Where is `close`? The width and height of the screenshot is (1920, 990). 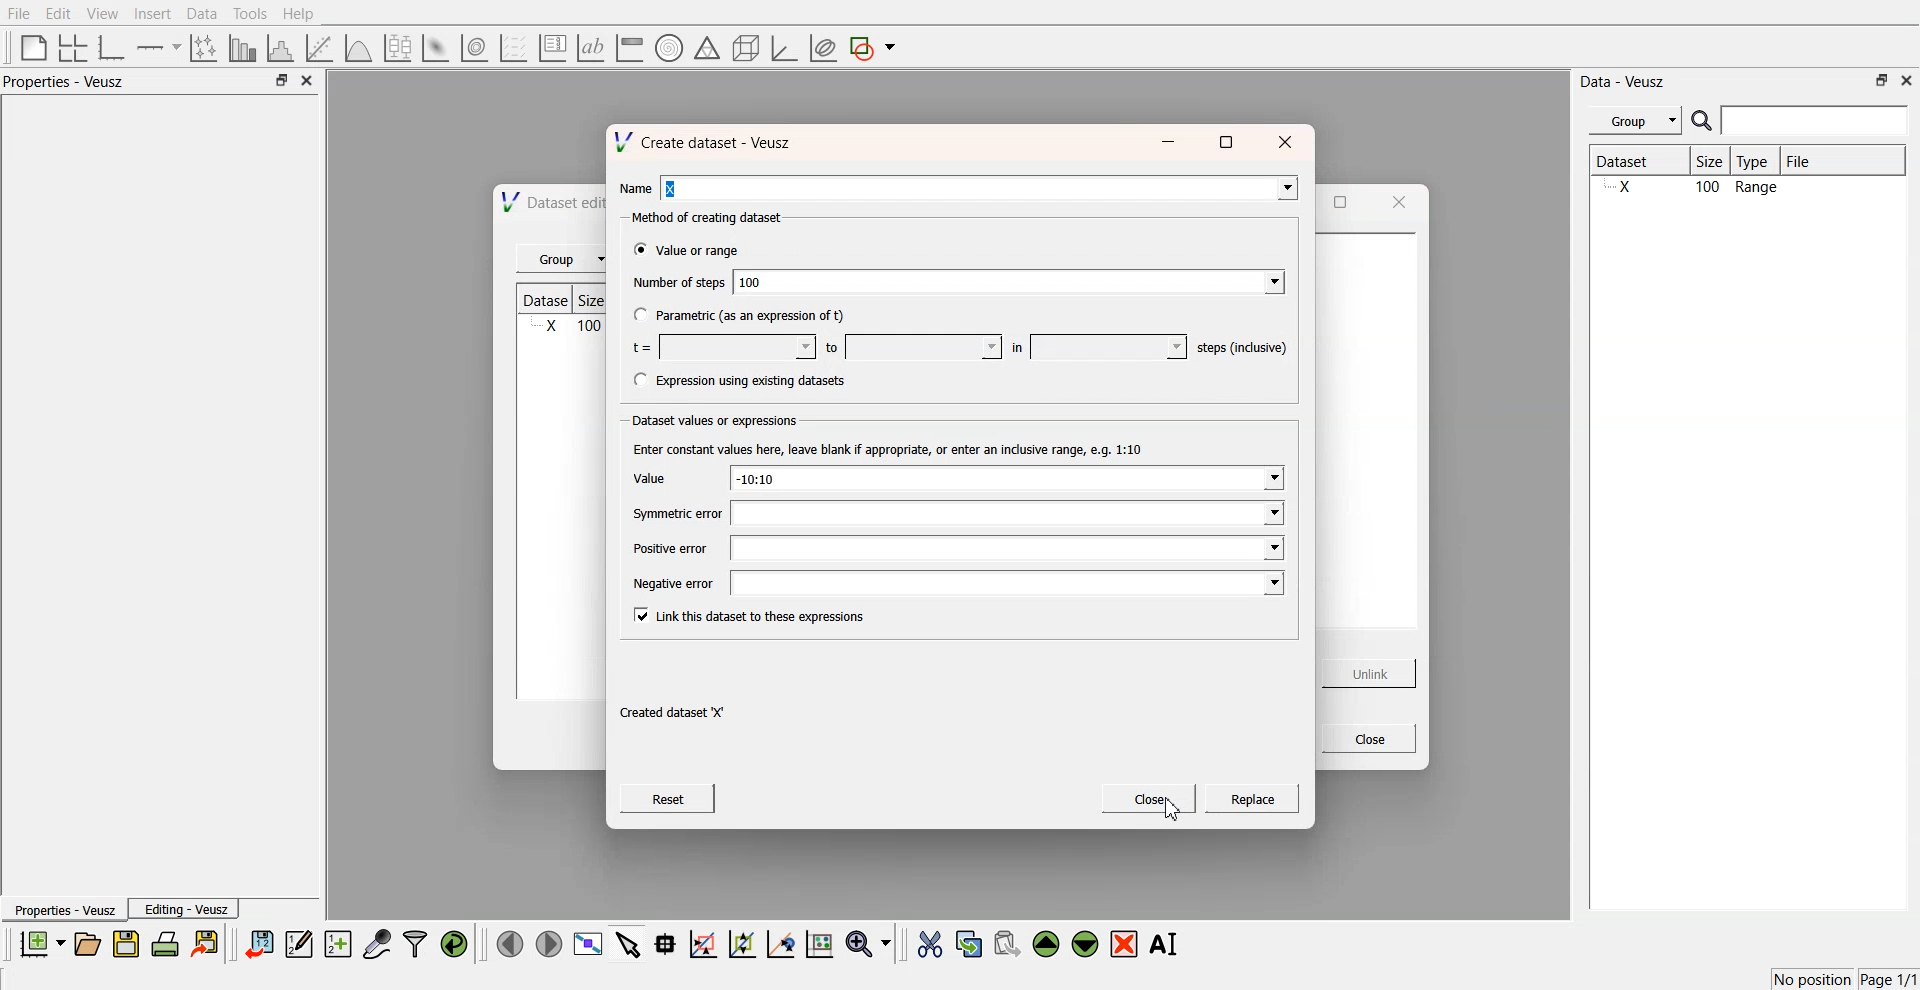 close is located at coordinates (1907, 79).